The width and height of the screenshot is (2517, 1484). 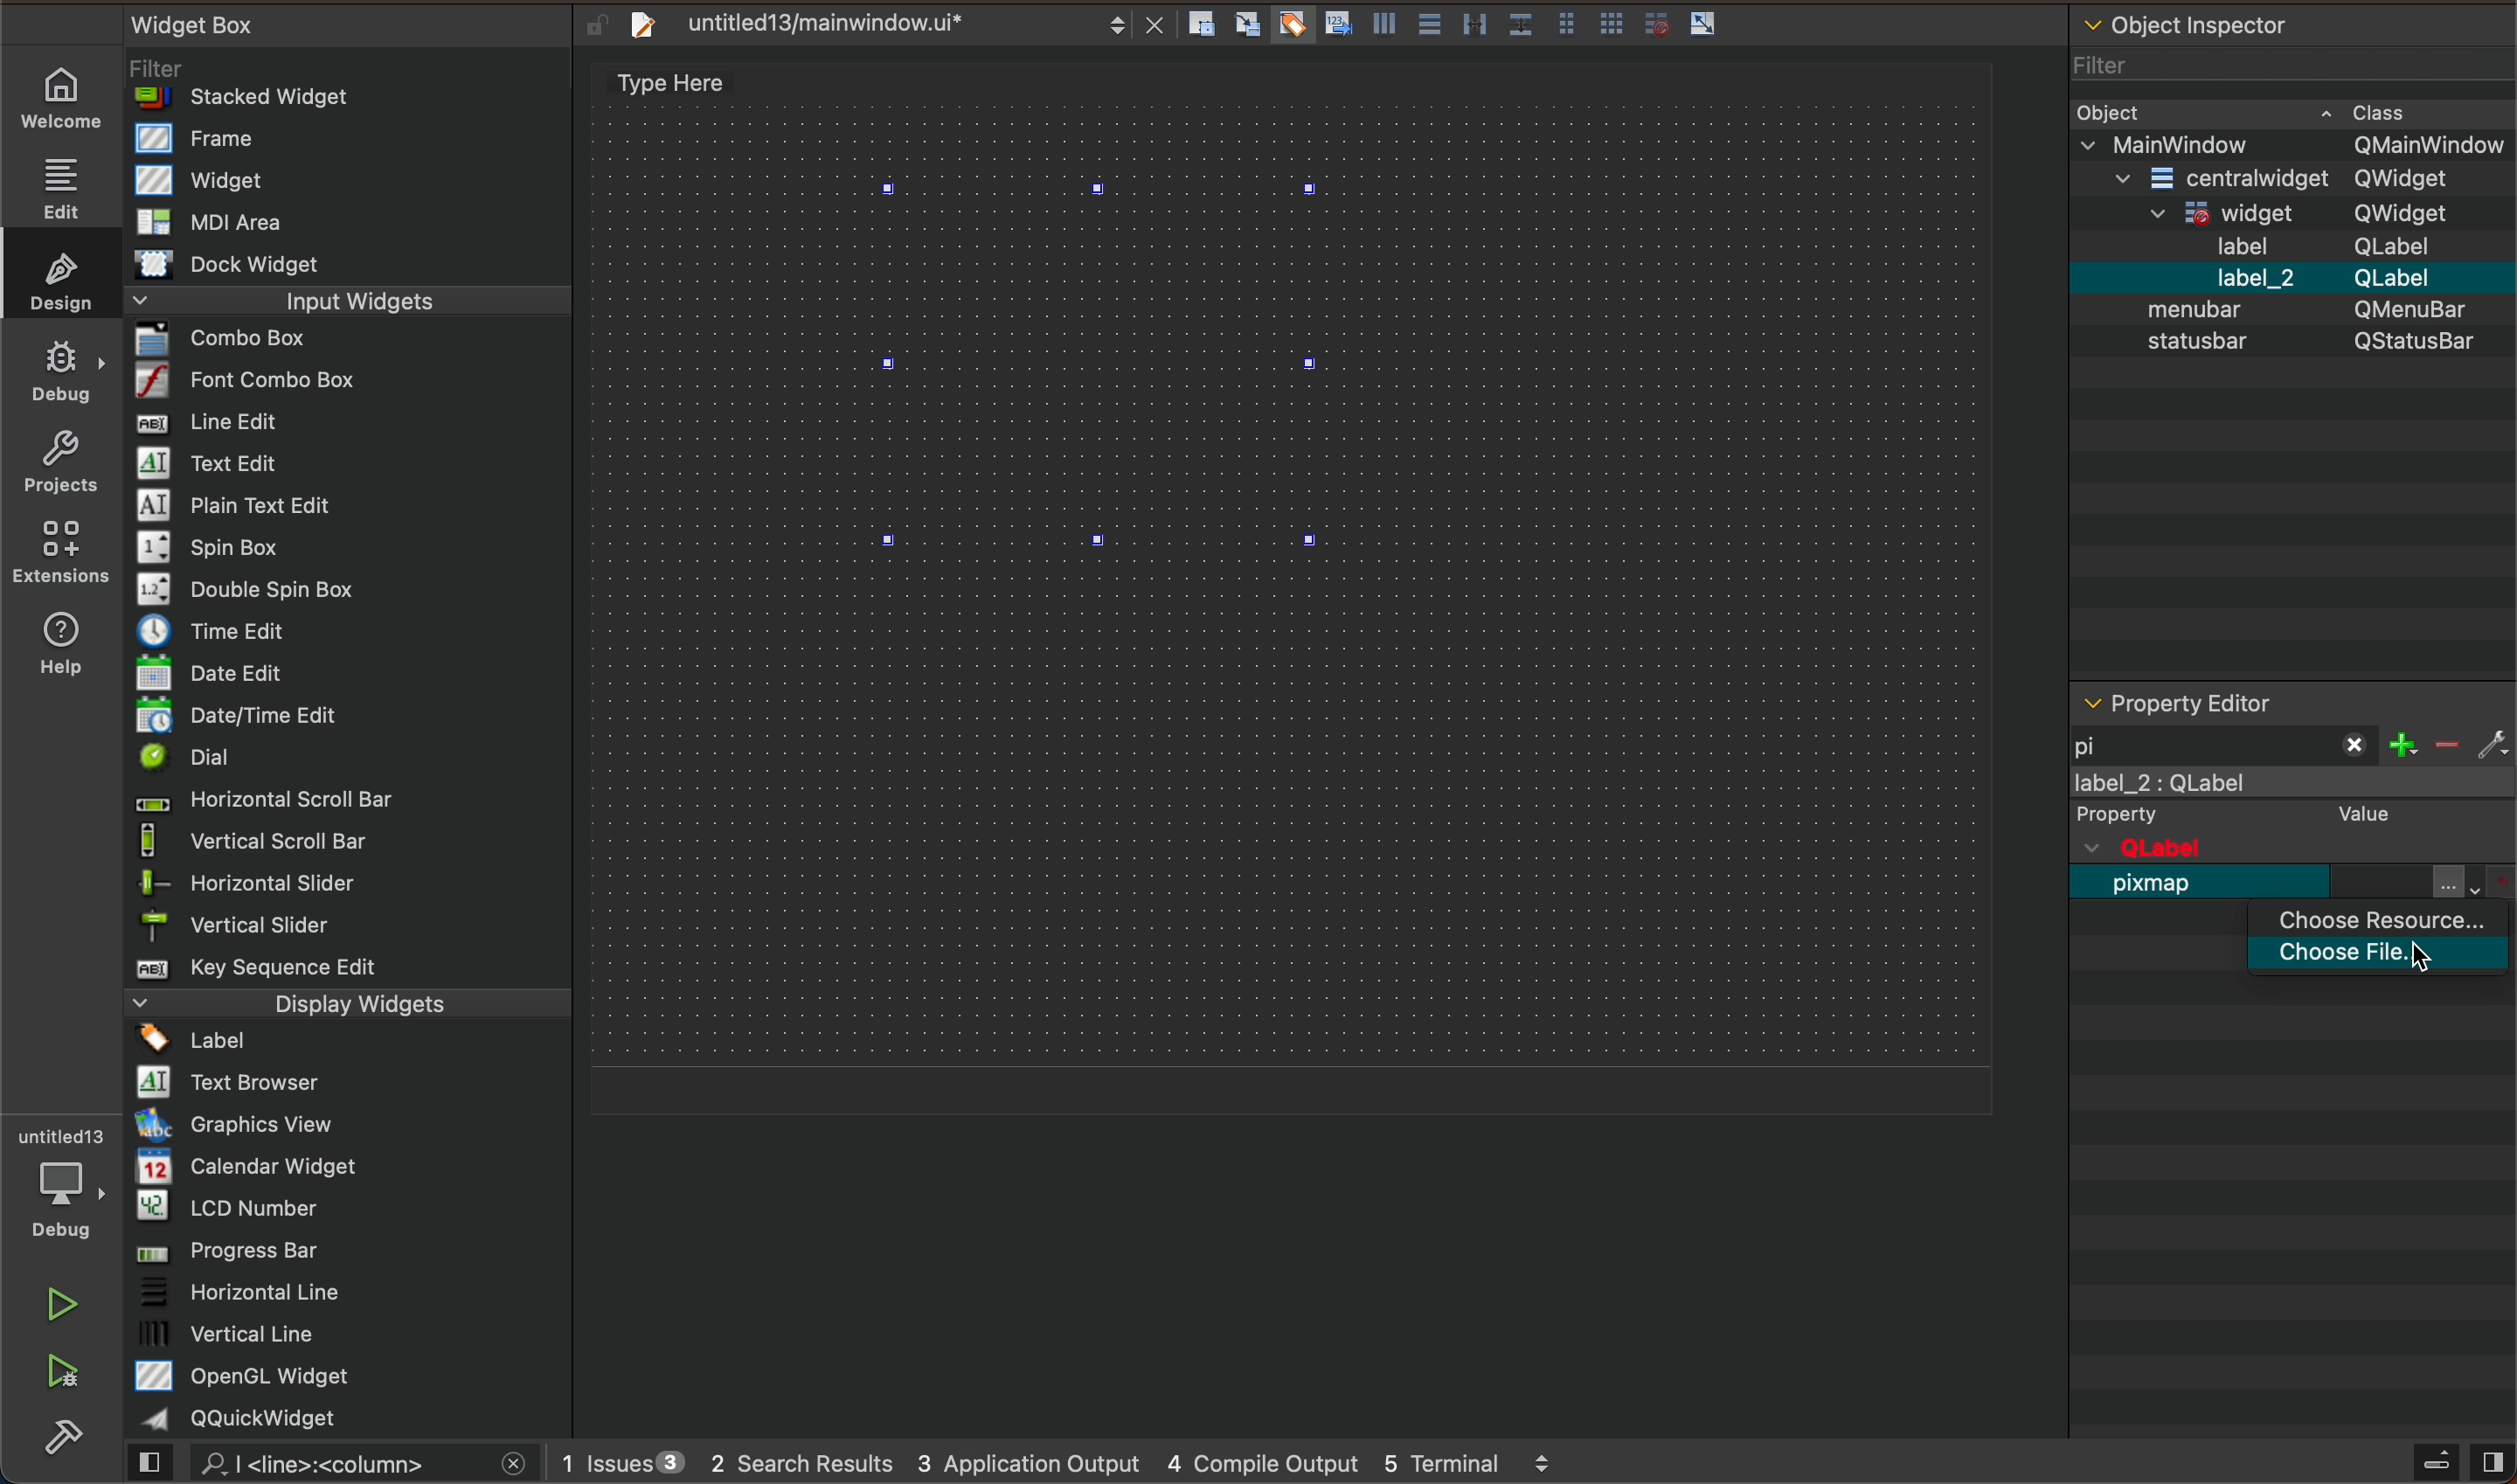 What do you see at coordinates (356, 721) in the screenshot?
I see `widget box` at bounding box center [356, 721].